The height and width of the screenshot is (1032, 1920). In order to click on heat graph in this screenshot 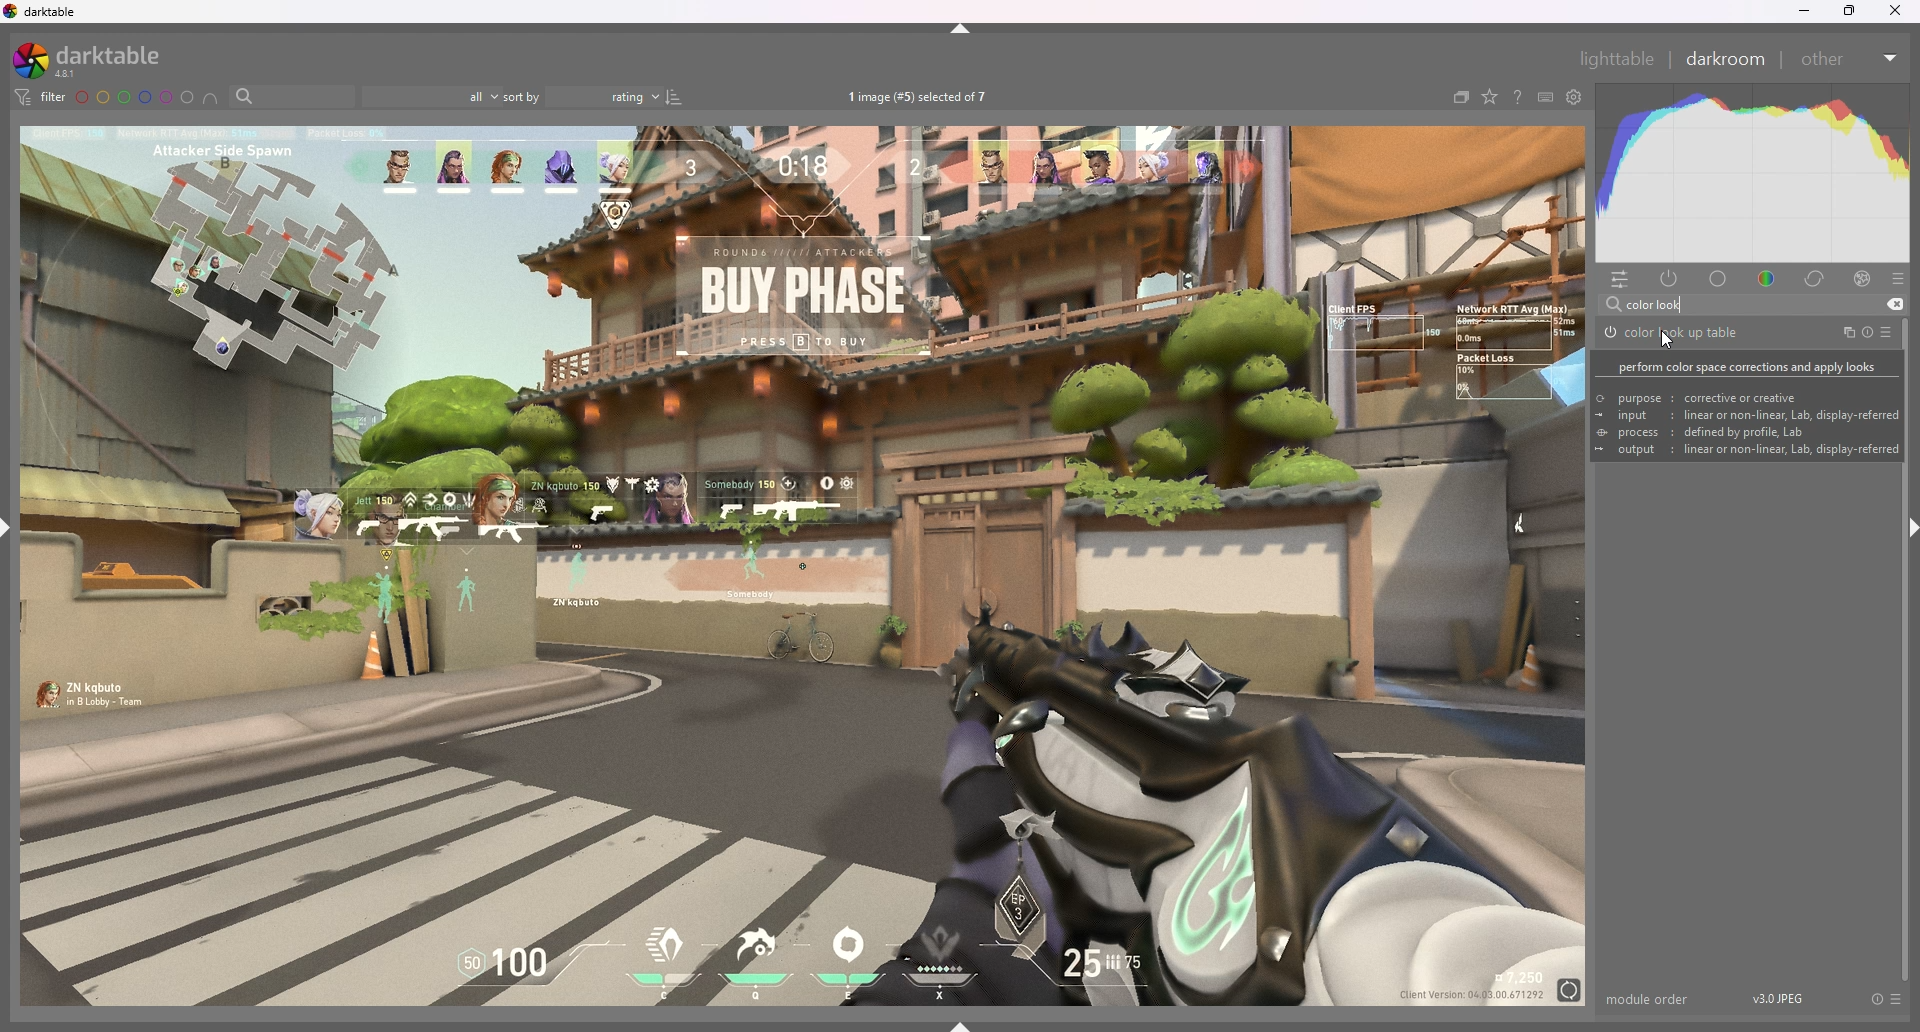, I will do `click(1752, 173)`.